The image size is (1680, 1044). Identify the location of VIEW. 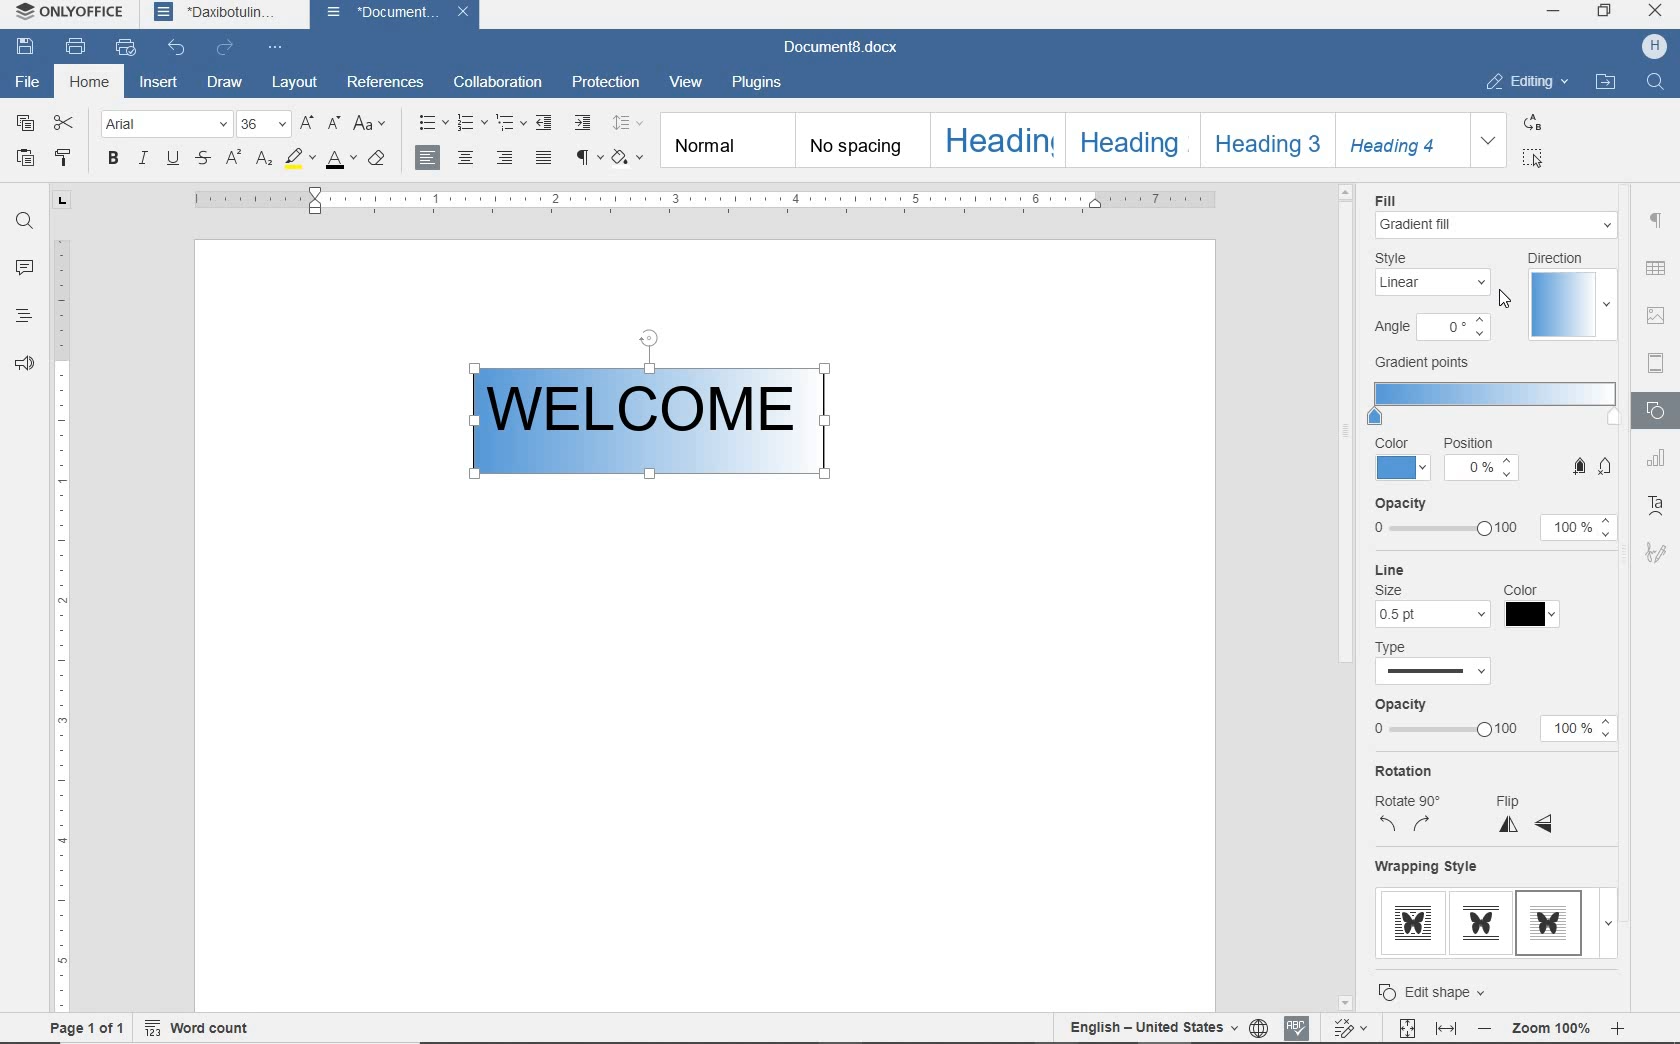
(686, 81).